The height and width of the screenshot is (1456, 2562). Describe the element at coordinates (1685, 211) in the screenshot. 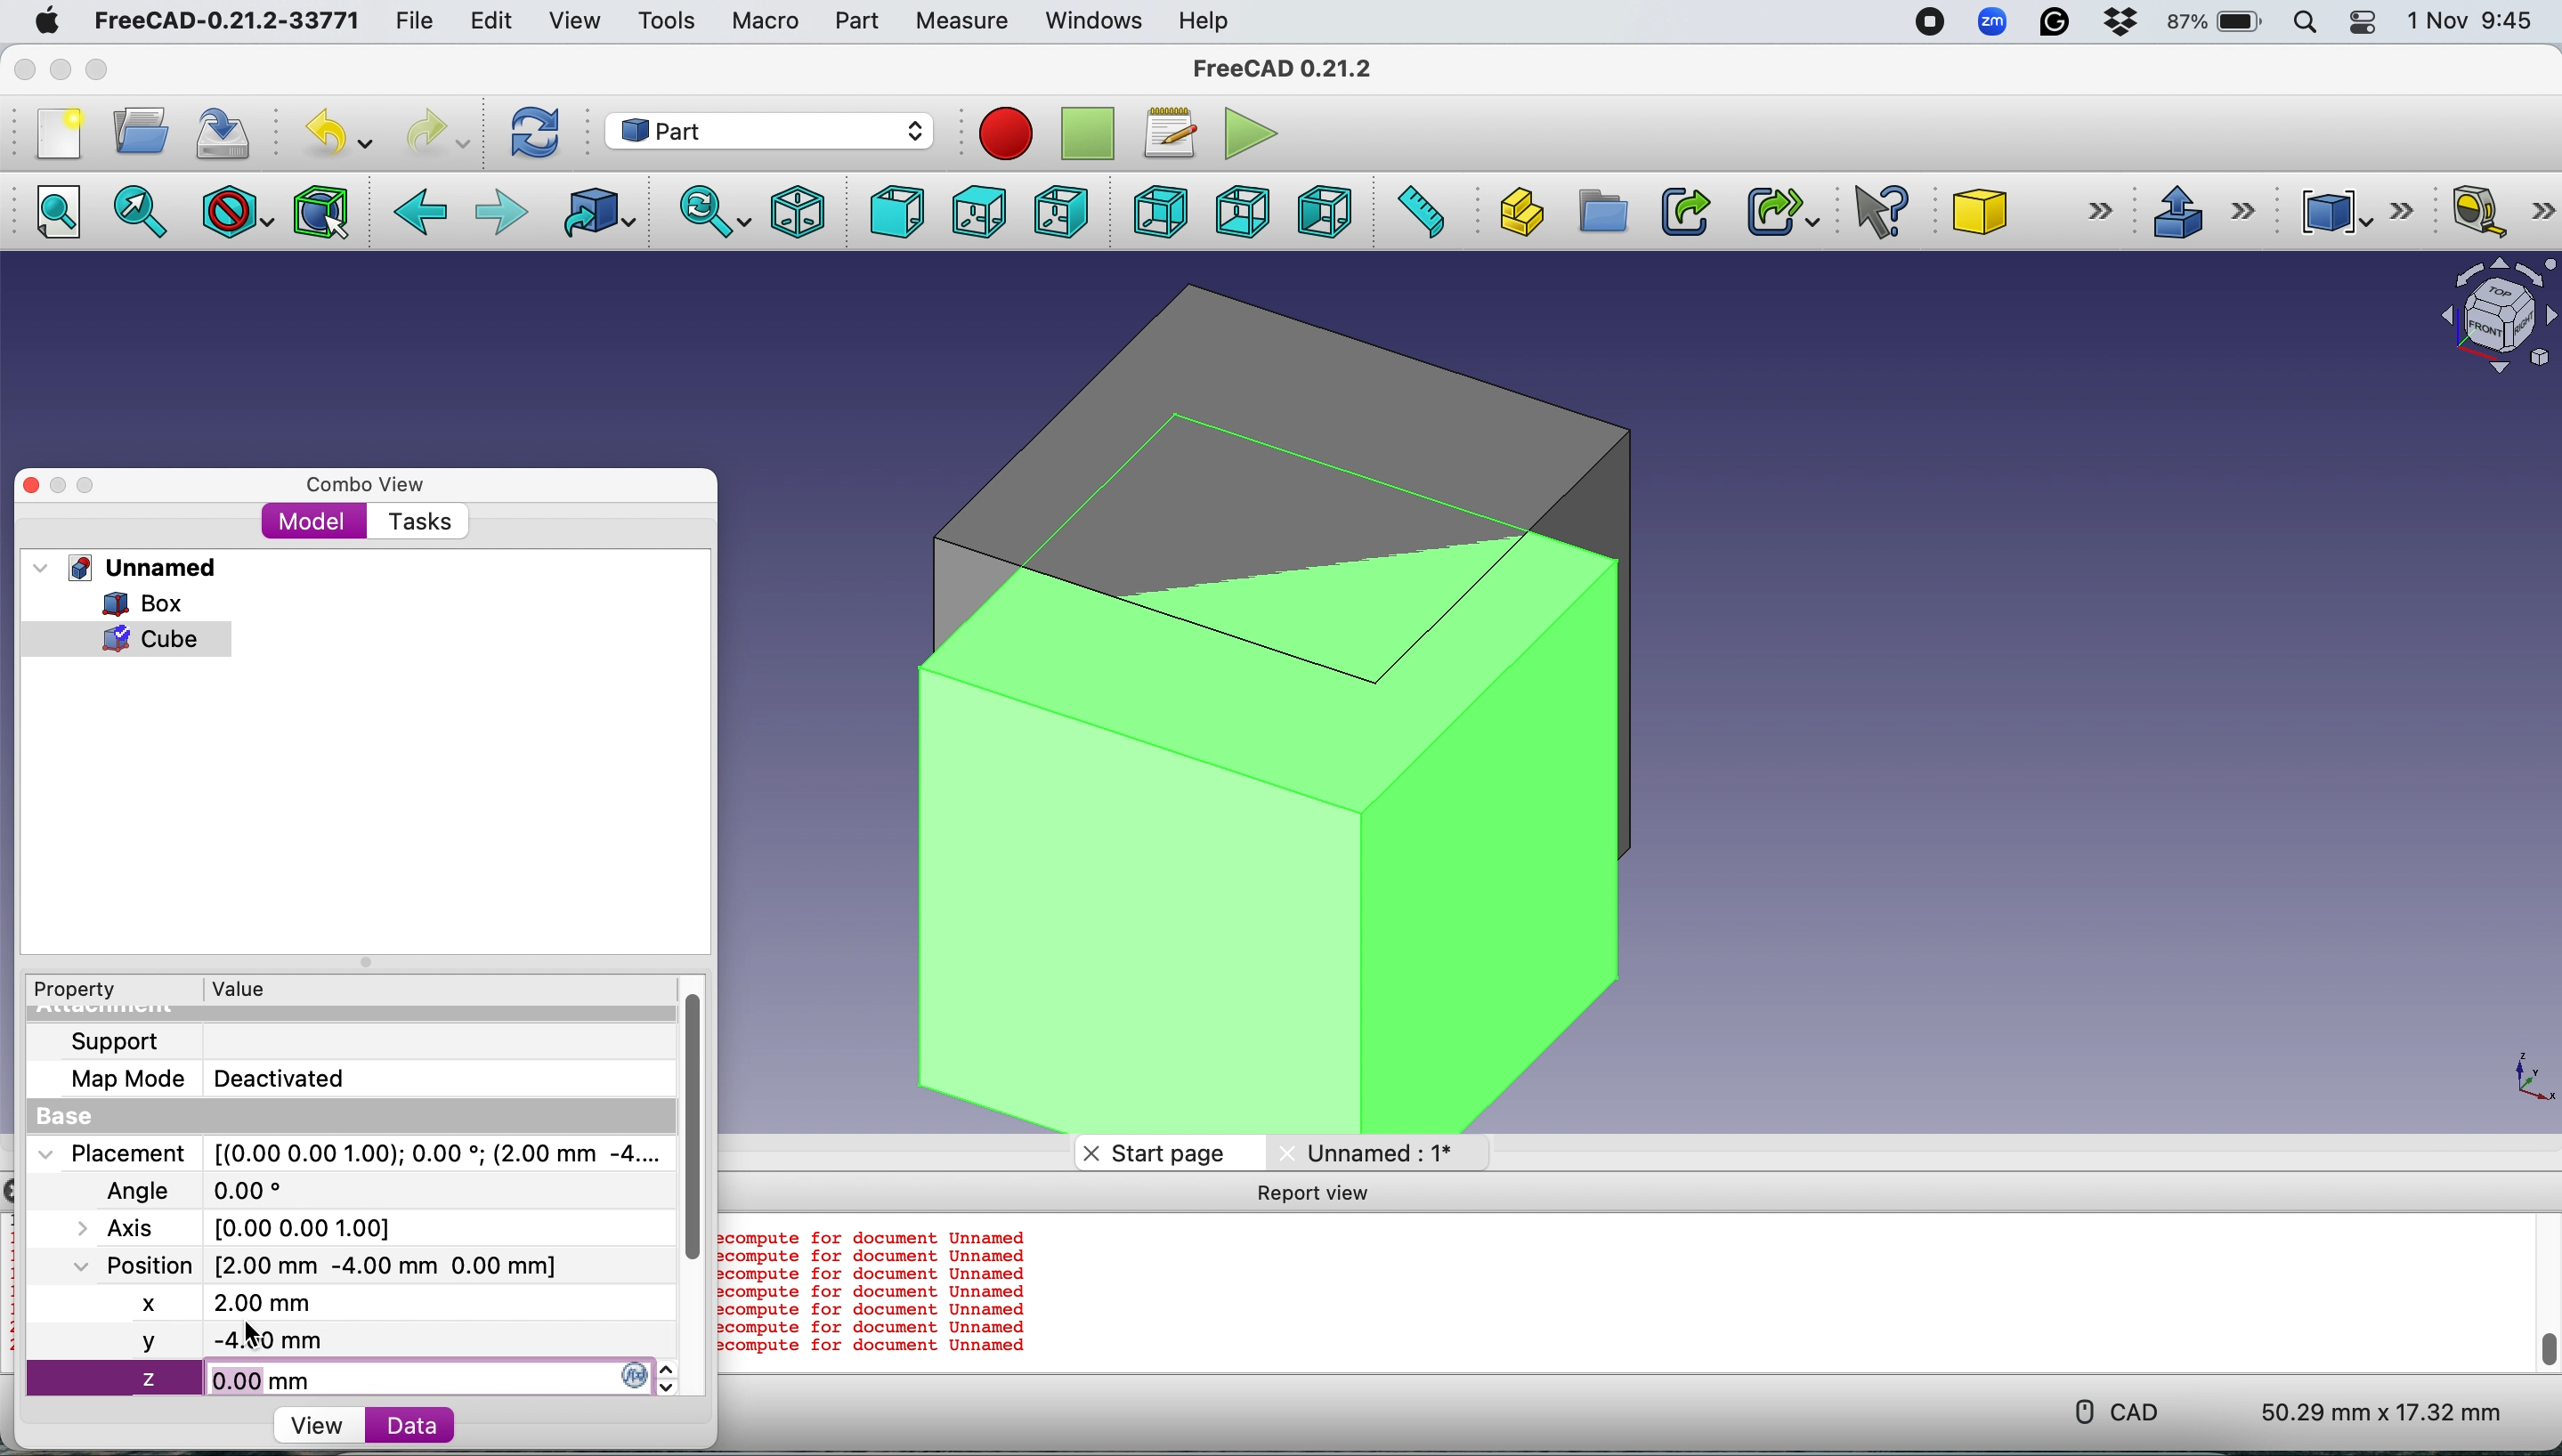

I see `Make link` at that location.